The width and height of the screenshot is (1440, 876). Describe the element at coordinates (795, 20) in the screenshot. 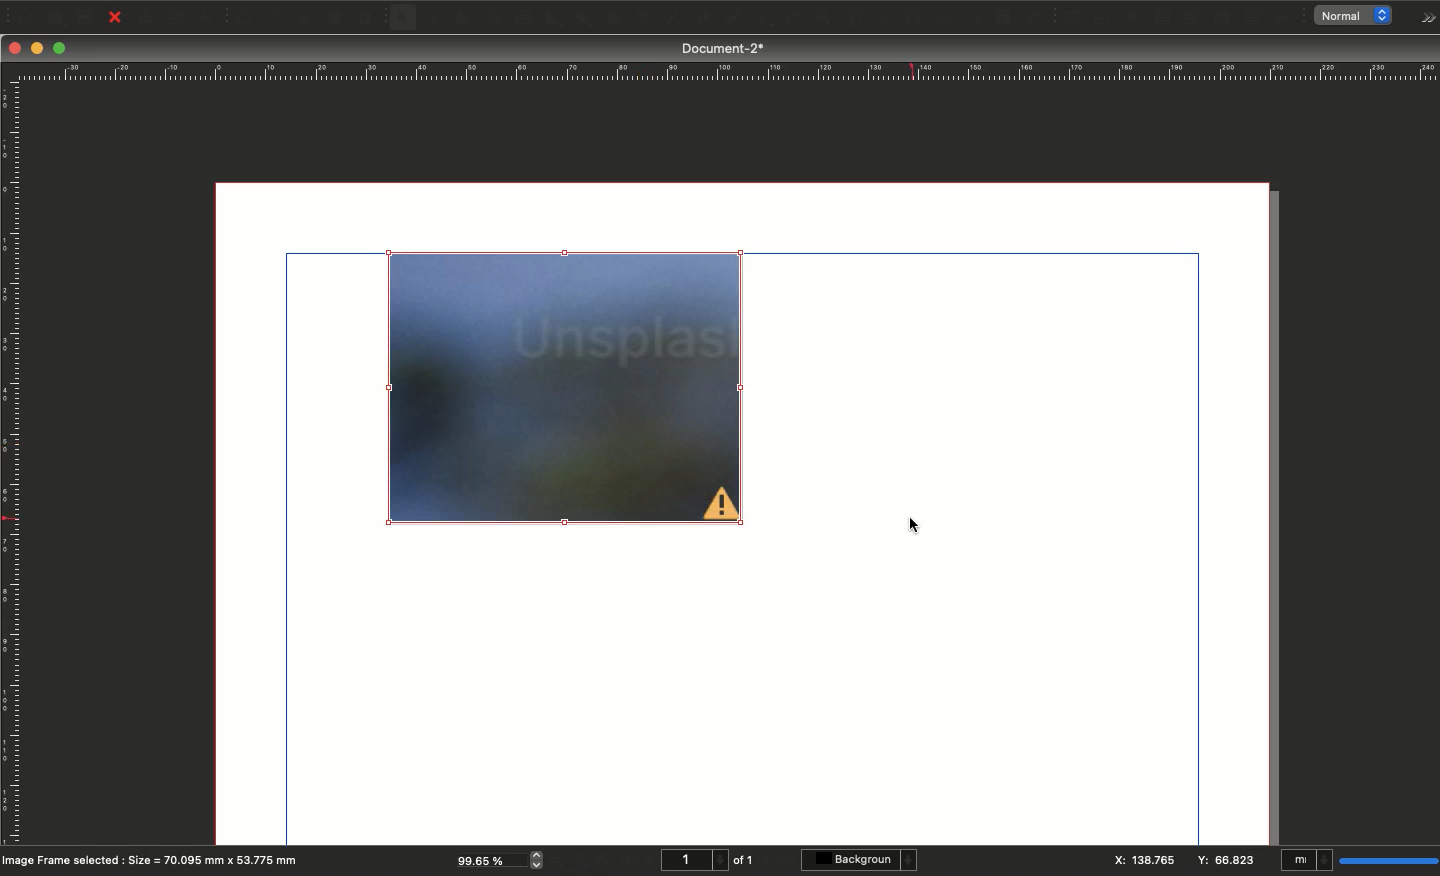

I see `Zoom in or out` at that location.